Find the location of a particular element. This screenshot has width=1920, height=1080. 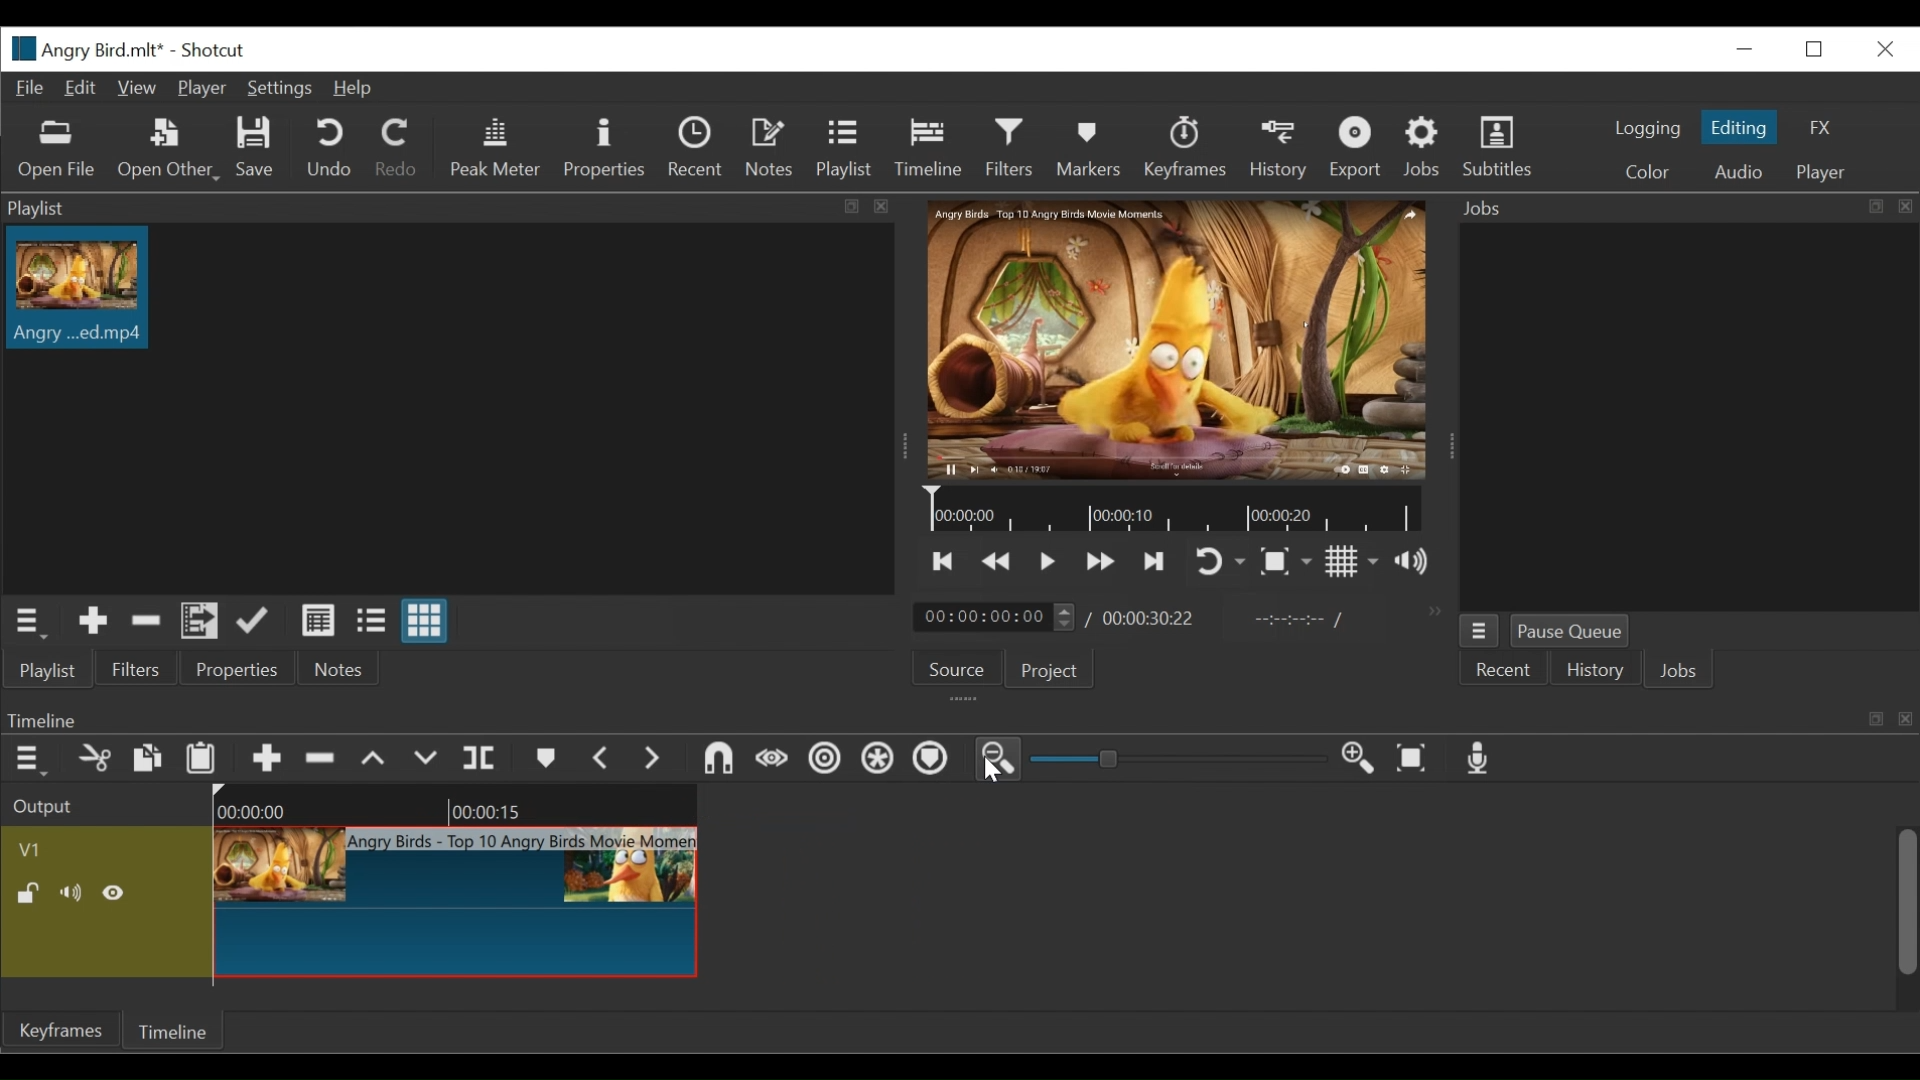

Playlist is located at coordinates (844, 147).